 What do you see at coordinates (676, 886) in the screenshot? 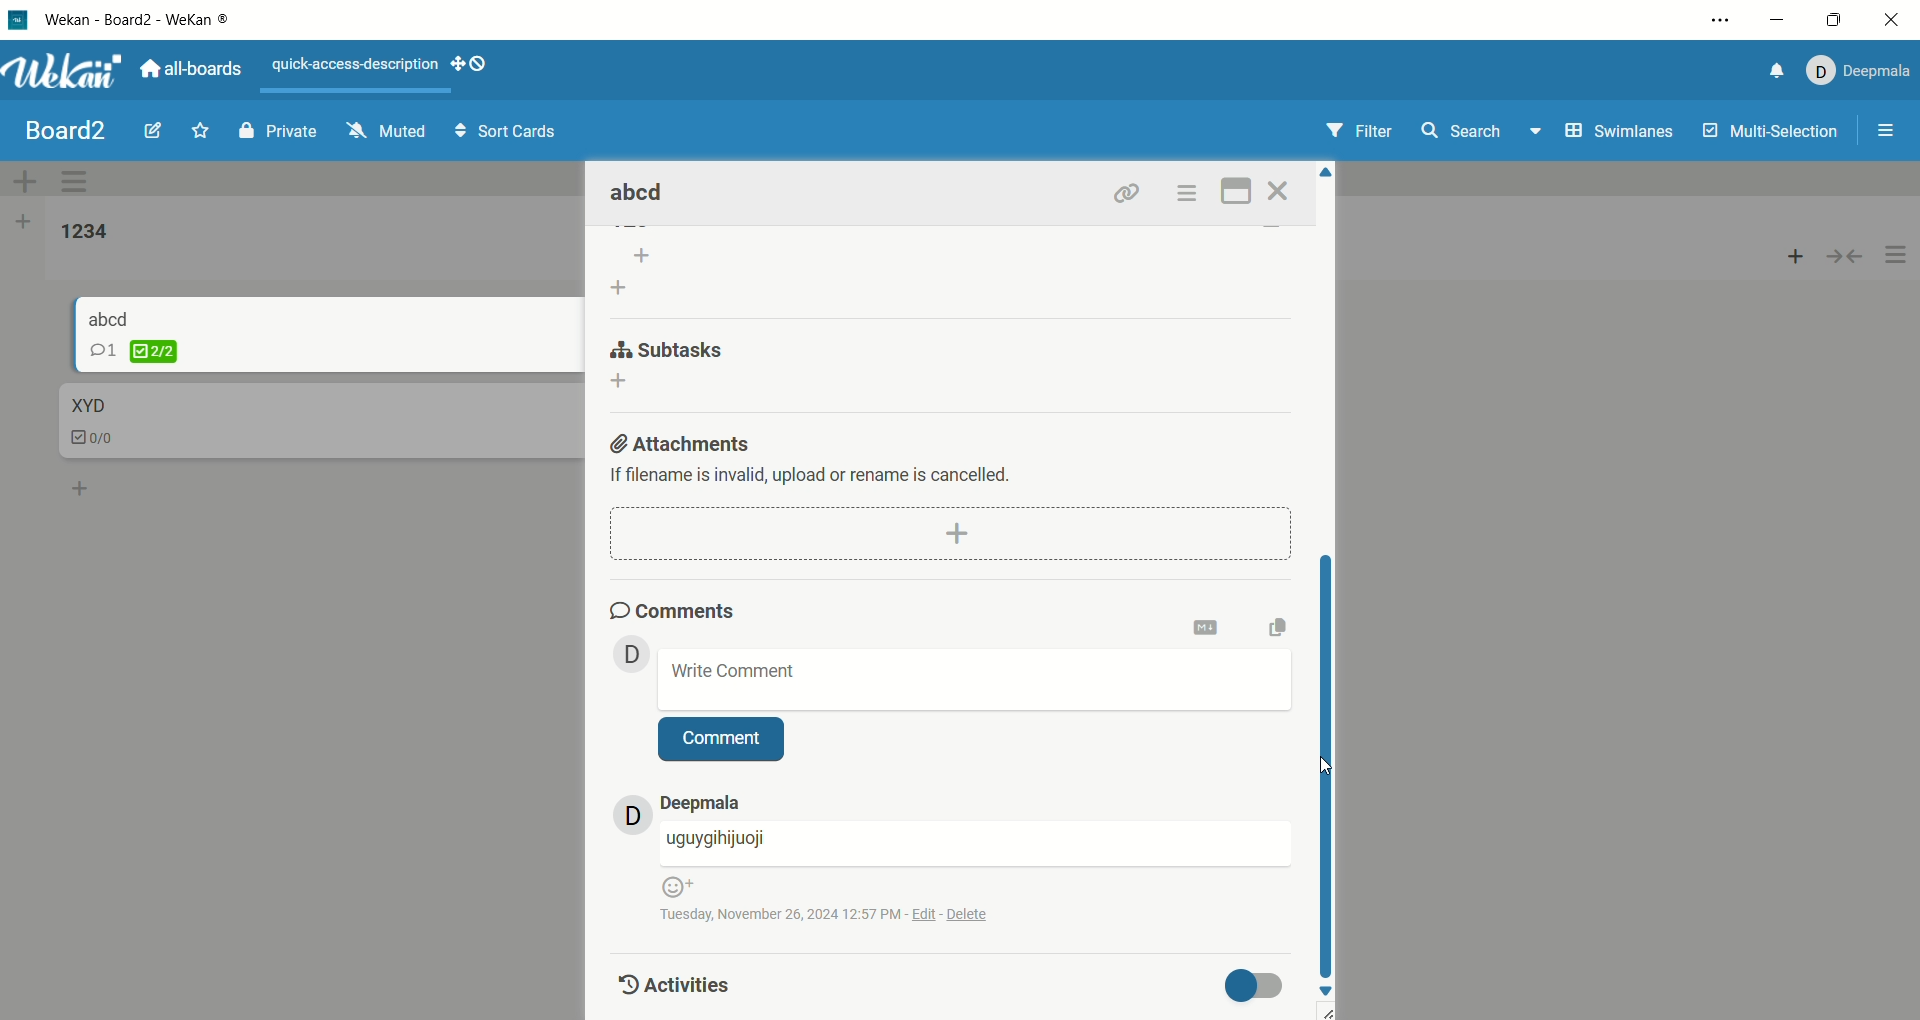
I see `emoji` at bounding box center [676, 886].